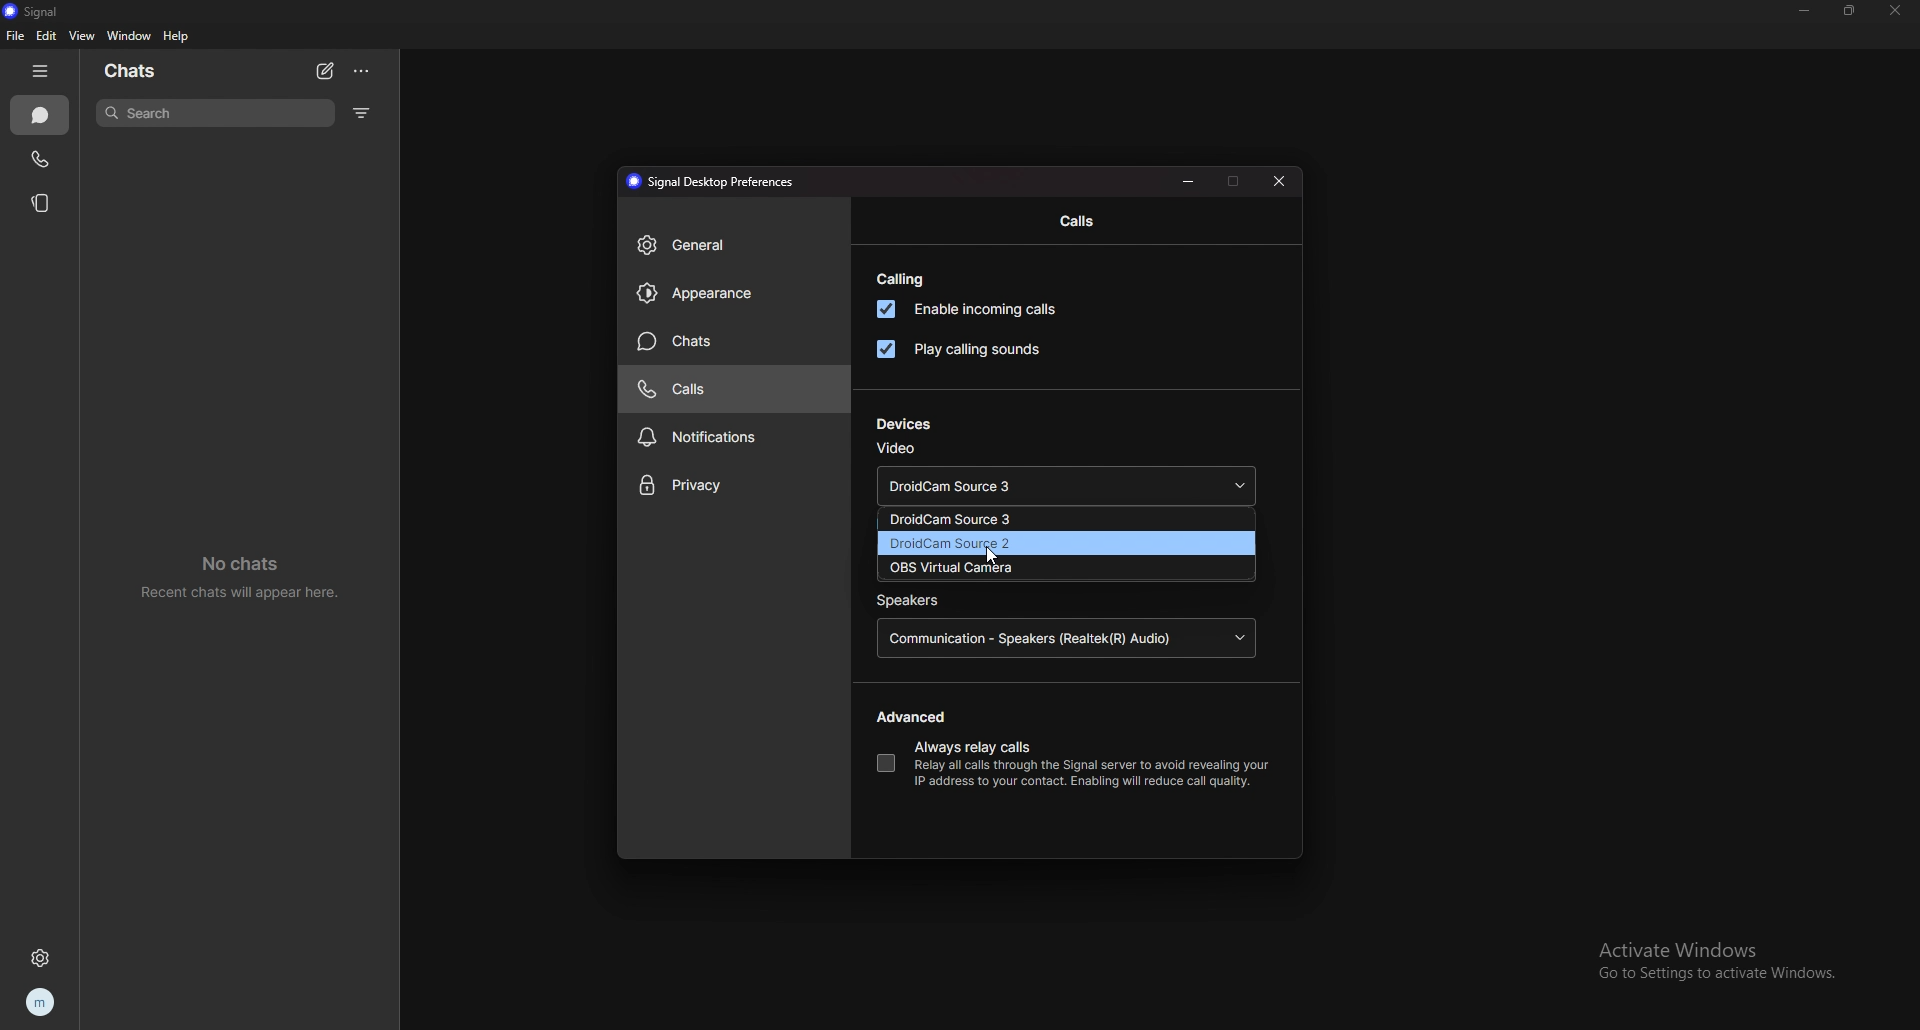 The image size is (1920, 1030). What do you see at coordinates (734, 294) in the screenshot?
I see `appearance` at bounding box center [734, 294].